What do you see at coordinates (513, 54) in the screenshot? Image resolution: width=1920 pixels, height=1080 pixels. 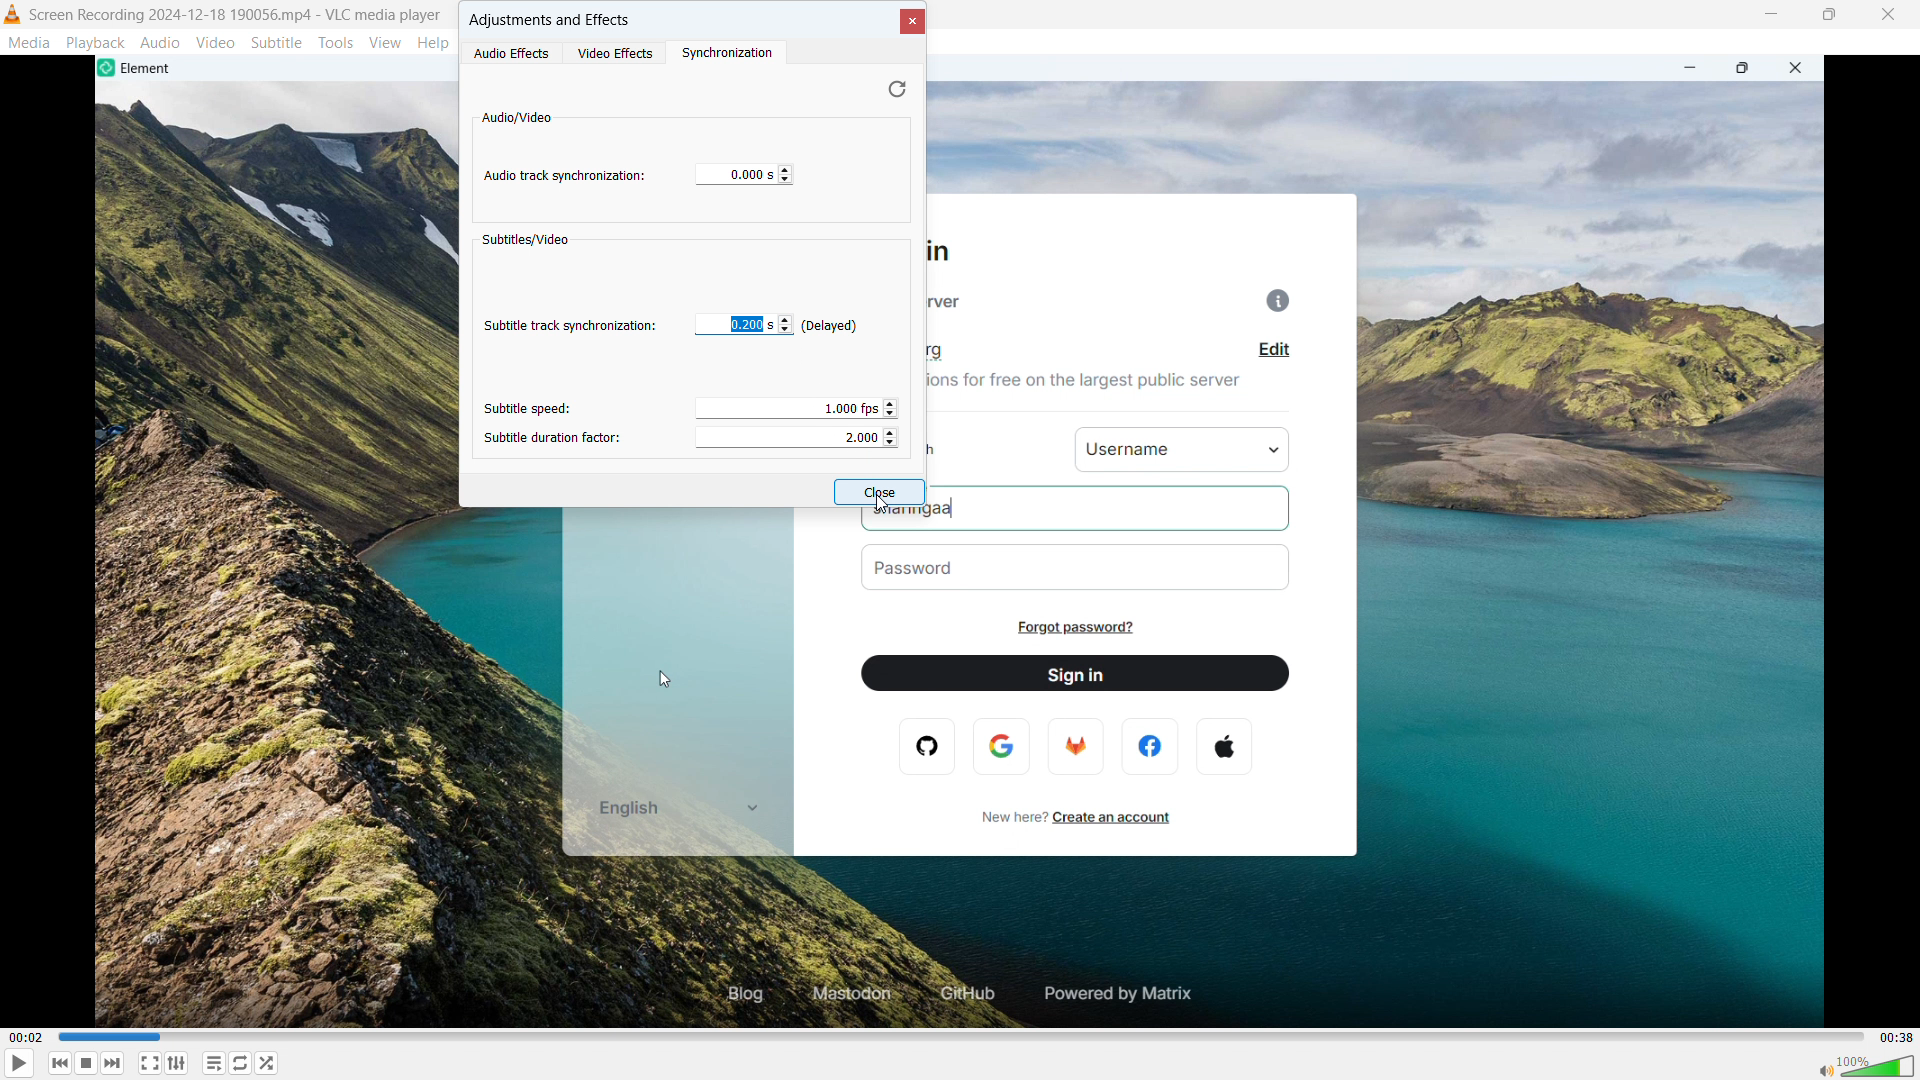 I see `audio effects` at bounding box center [513, 54].